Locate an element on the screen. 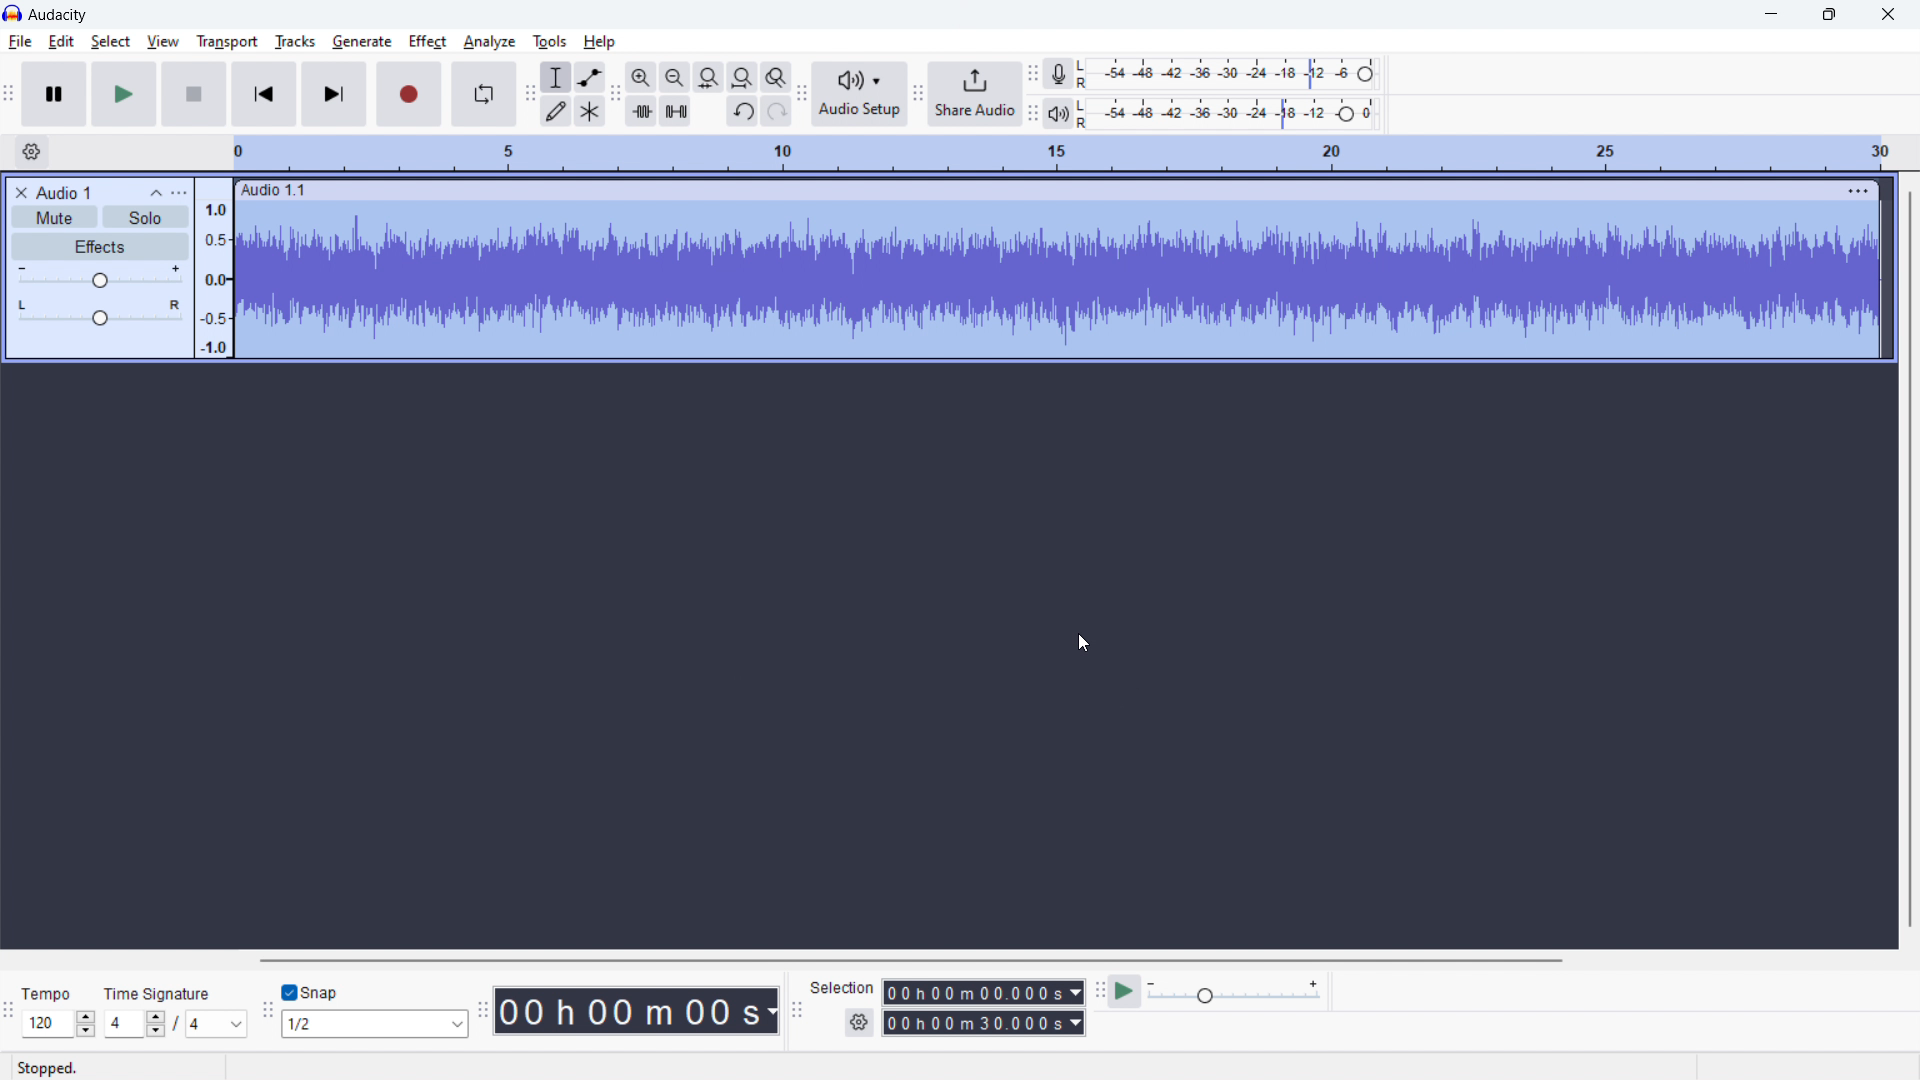 The height and width of the screenshot is (1080, 1920). vertical scrollbar is located at coordinates (1911, 557).